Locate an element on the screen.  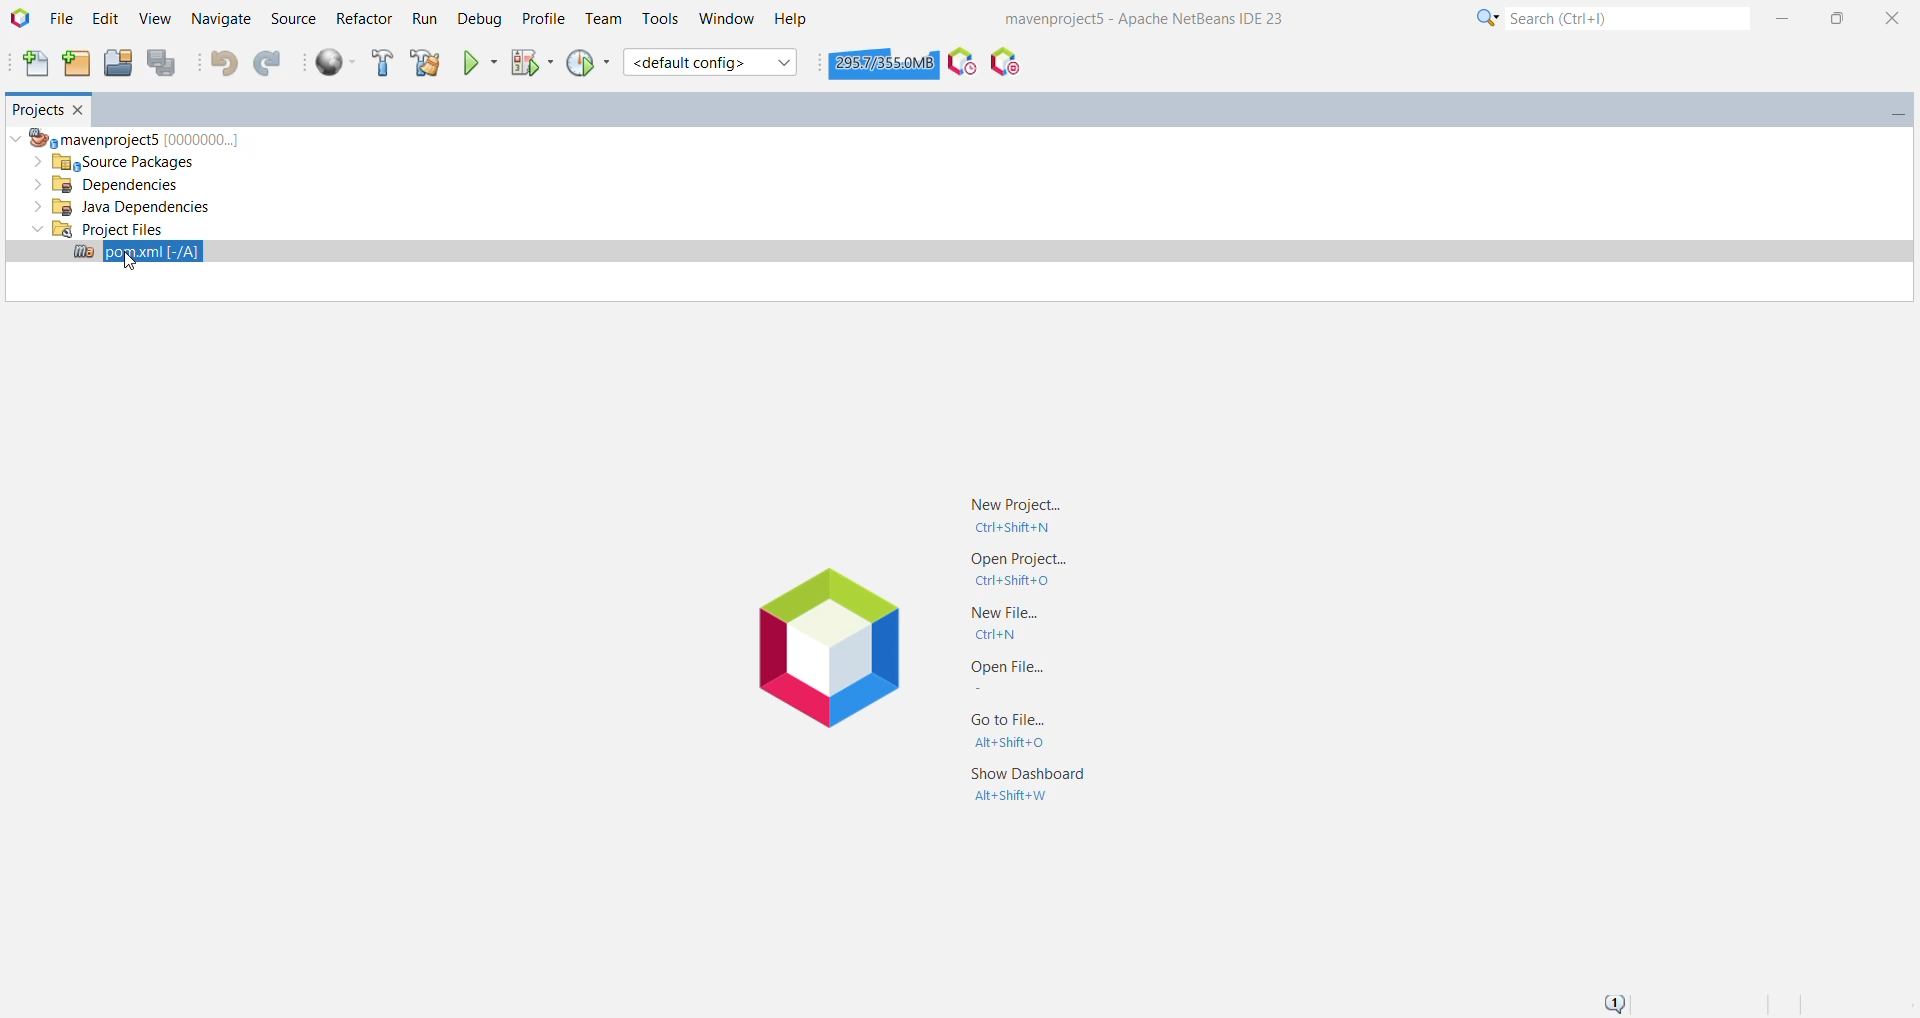
cursor is located at coordinates (128, 261).